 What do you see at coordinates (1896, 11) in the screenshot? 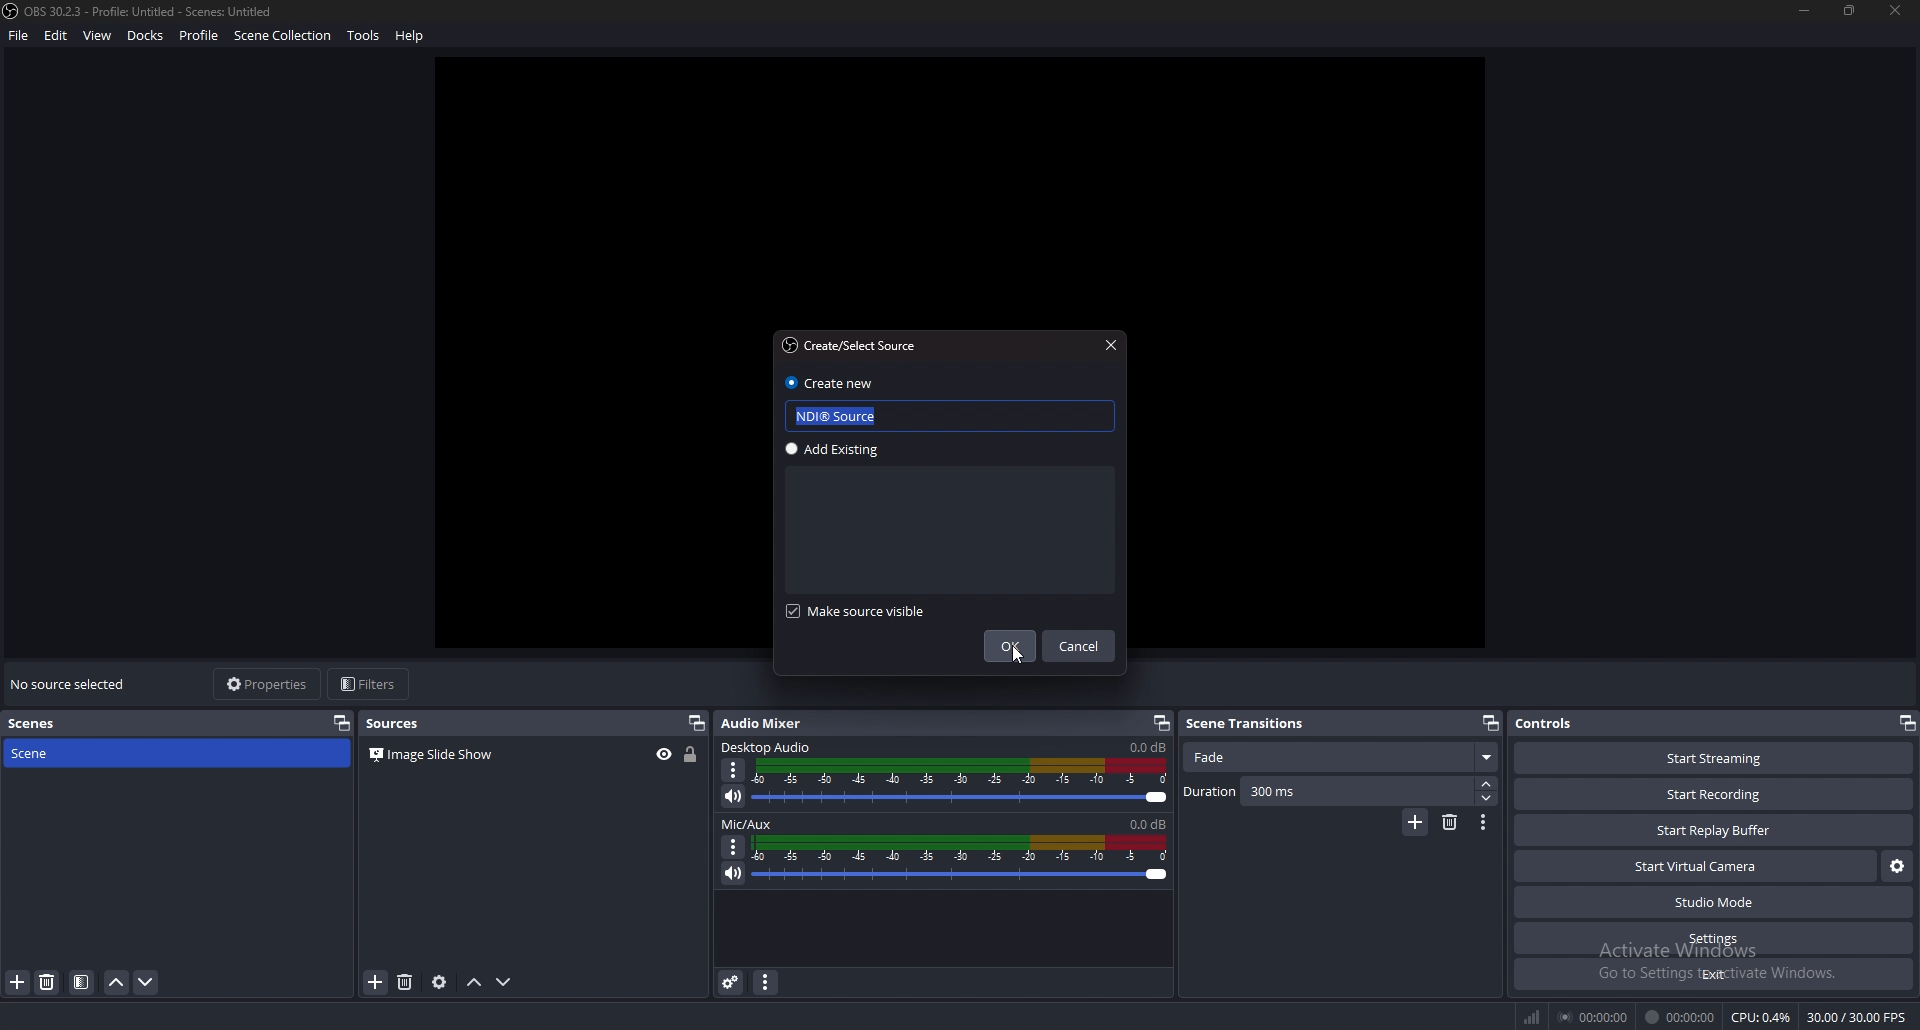
I see `close` at bounding box center [1896, 11].